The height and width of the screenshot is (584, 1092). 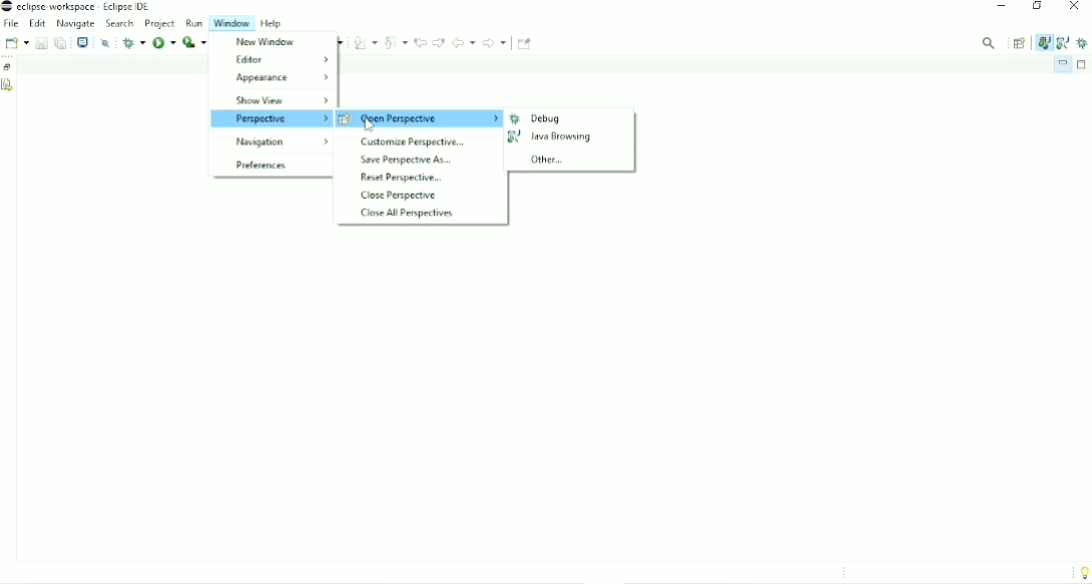 What do you see at coordinates (11, 24) in the screenshot?
I see `File` at bounding box center [11, 24].